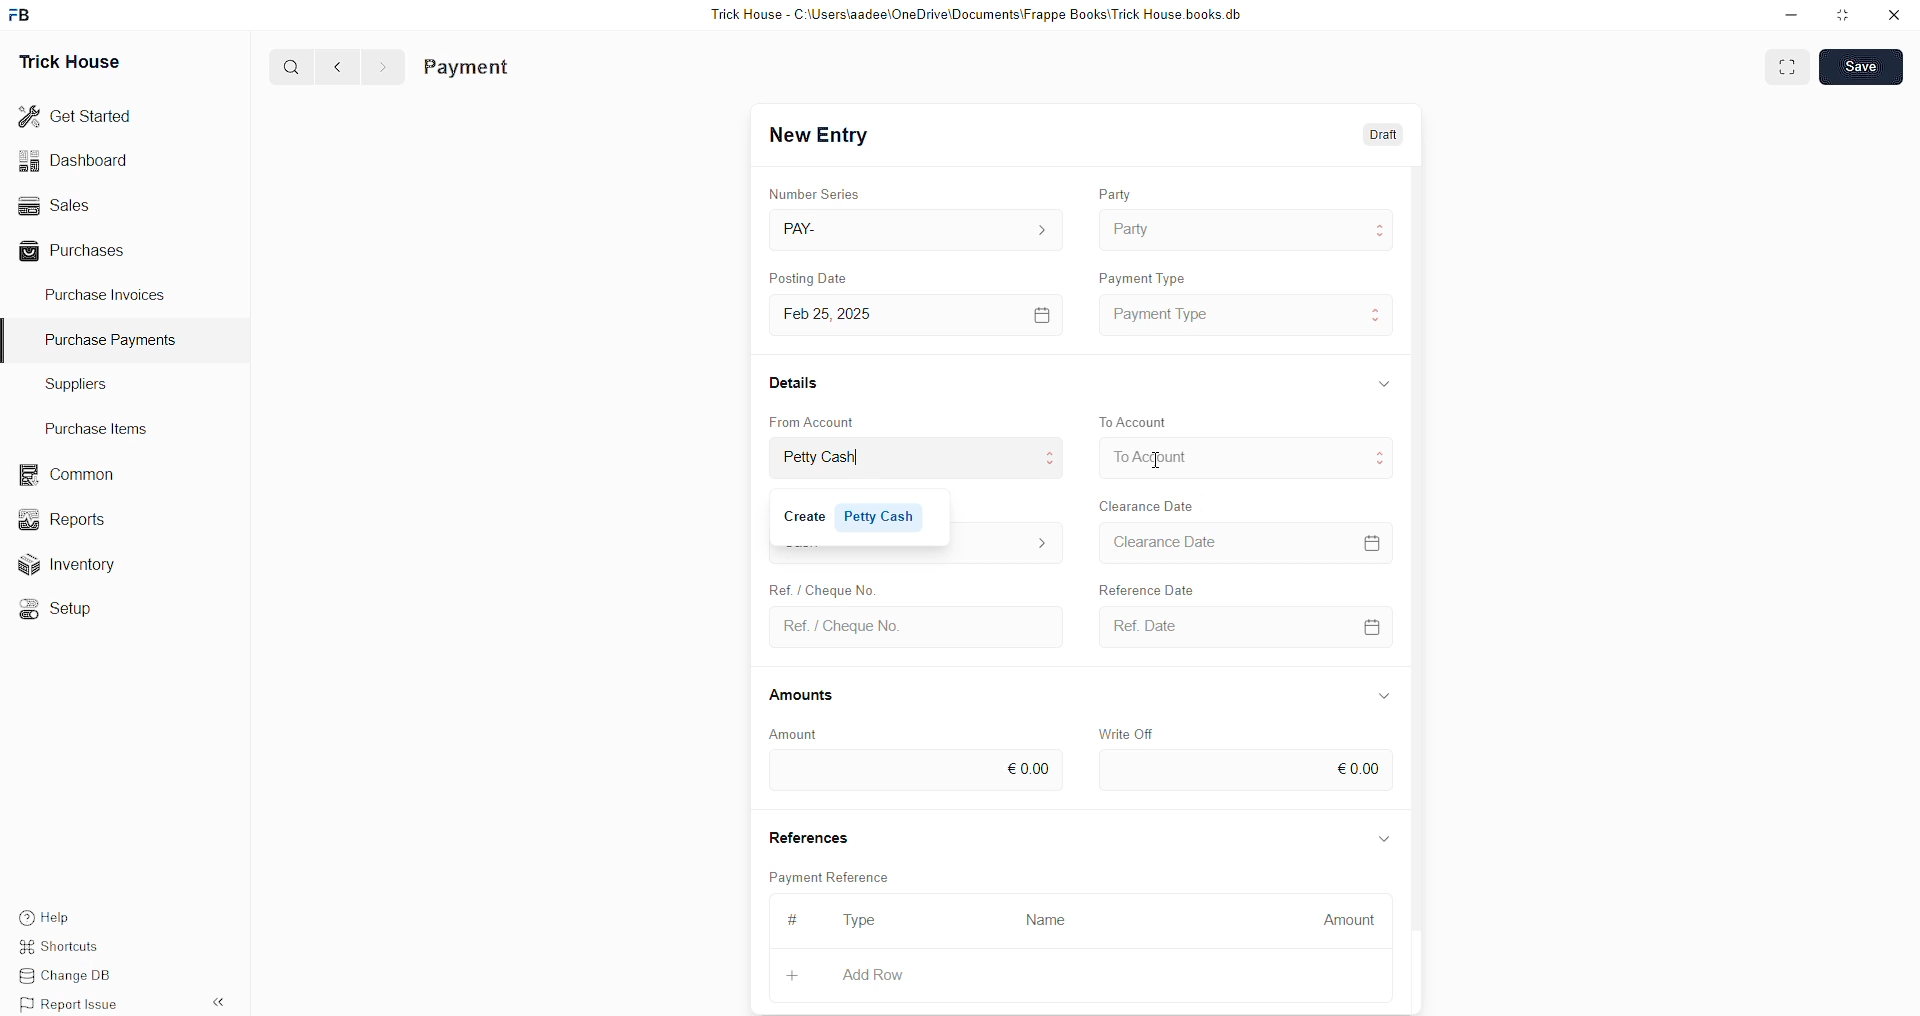 This screenshot has height=1016, width=1920. I want to click on Payment Reference, so click(840, 875).